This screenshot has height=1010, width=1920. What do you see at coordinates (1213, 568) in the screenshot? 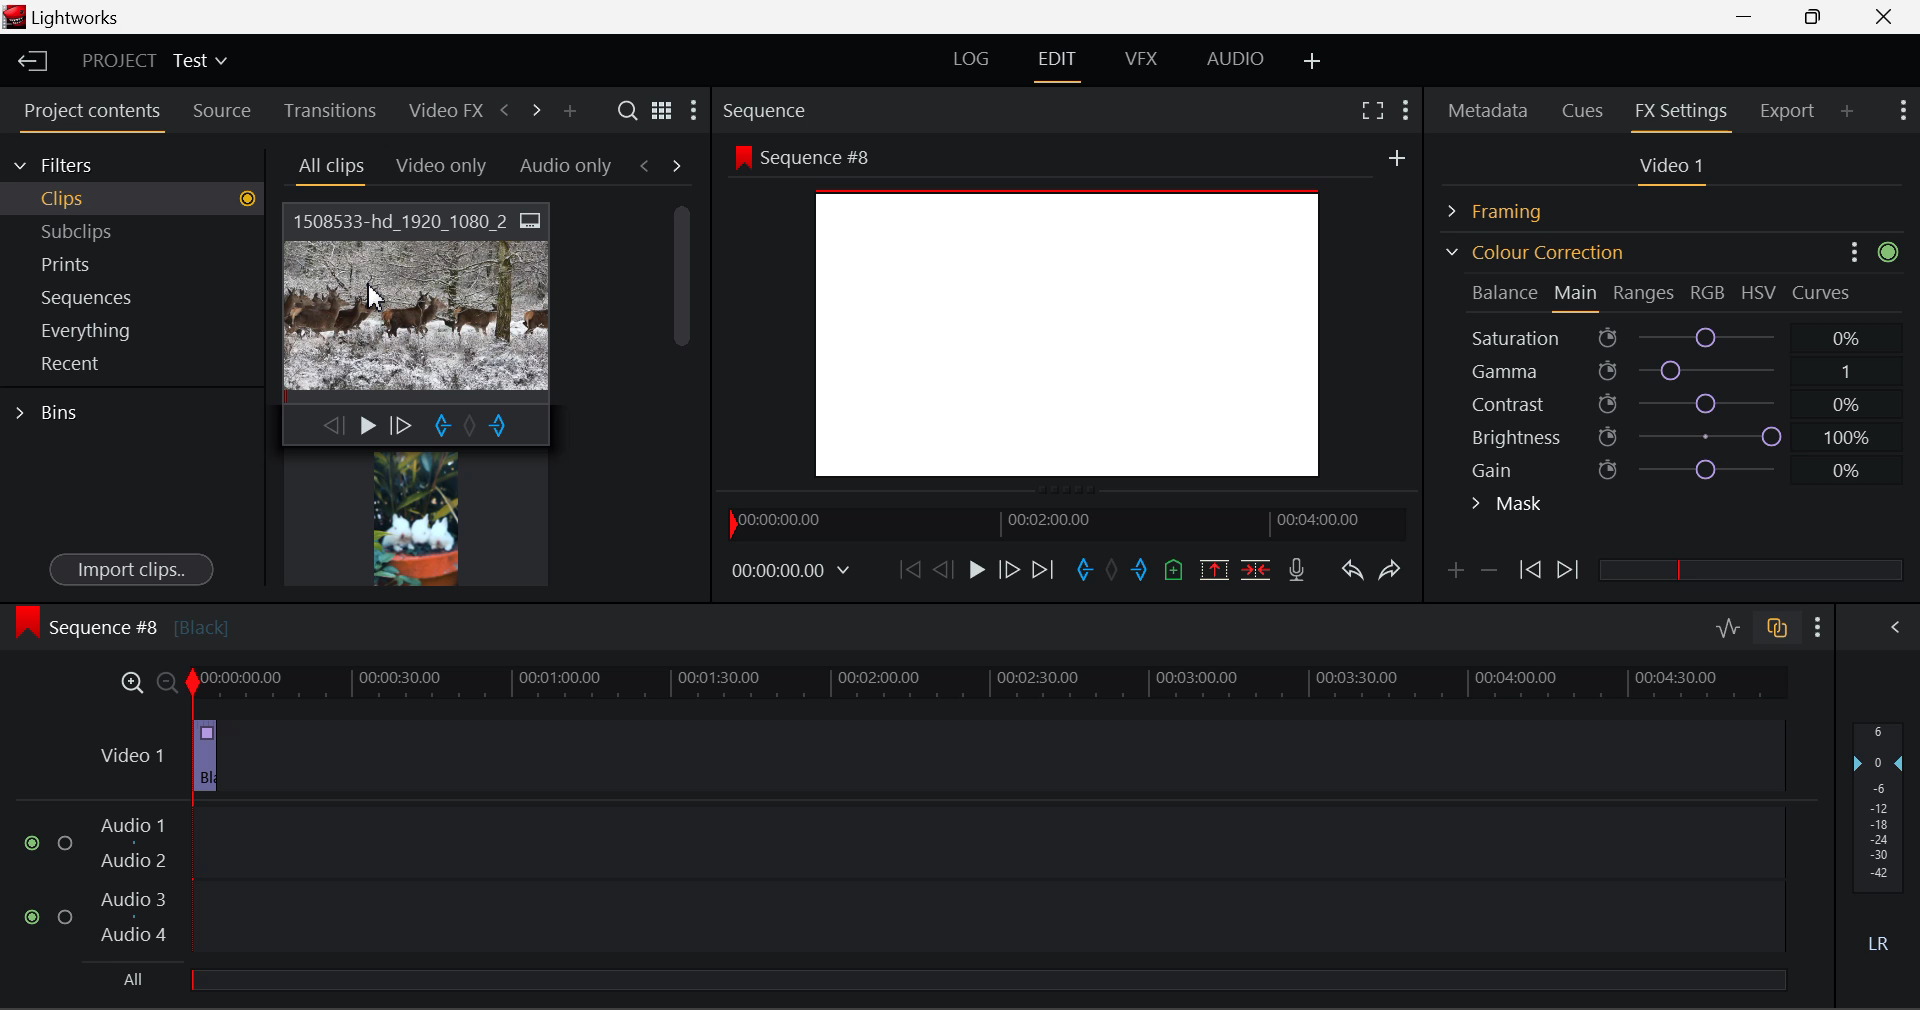
I see `Remove marked section` at bounding box center [1213, 568].